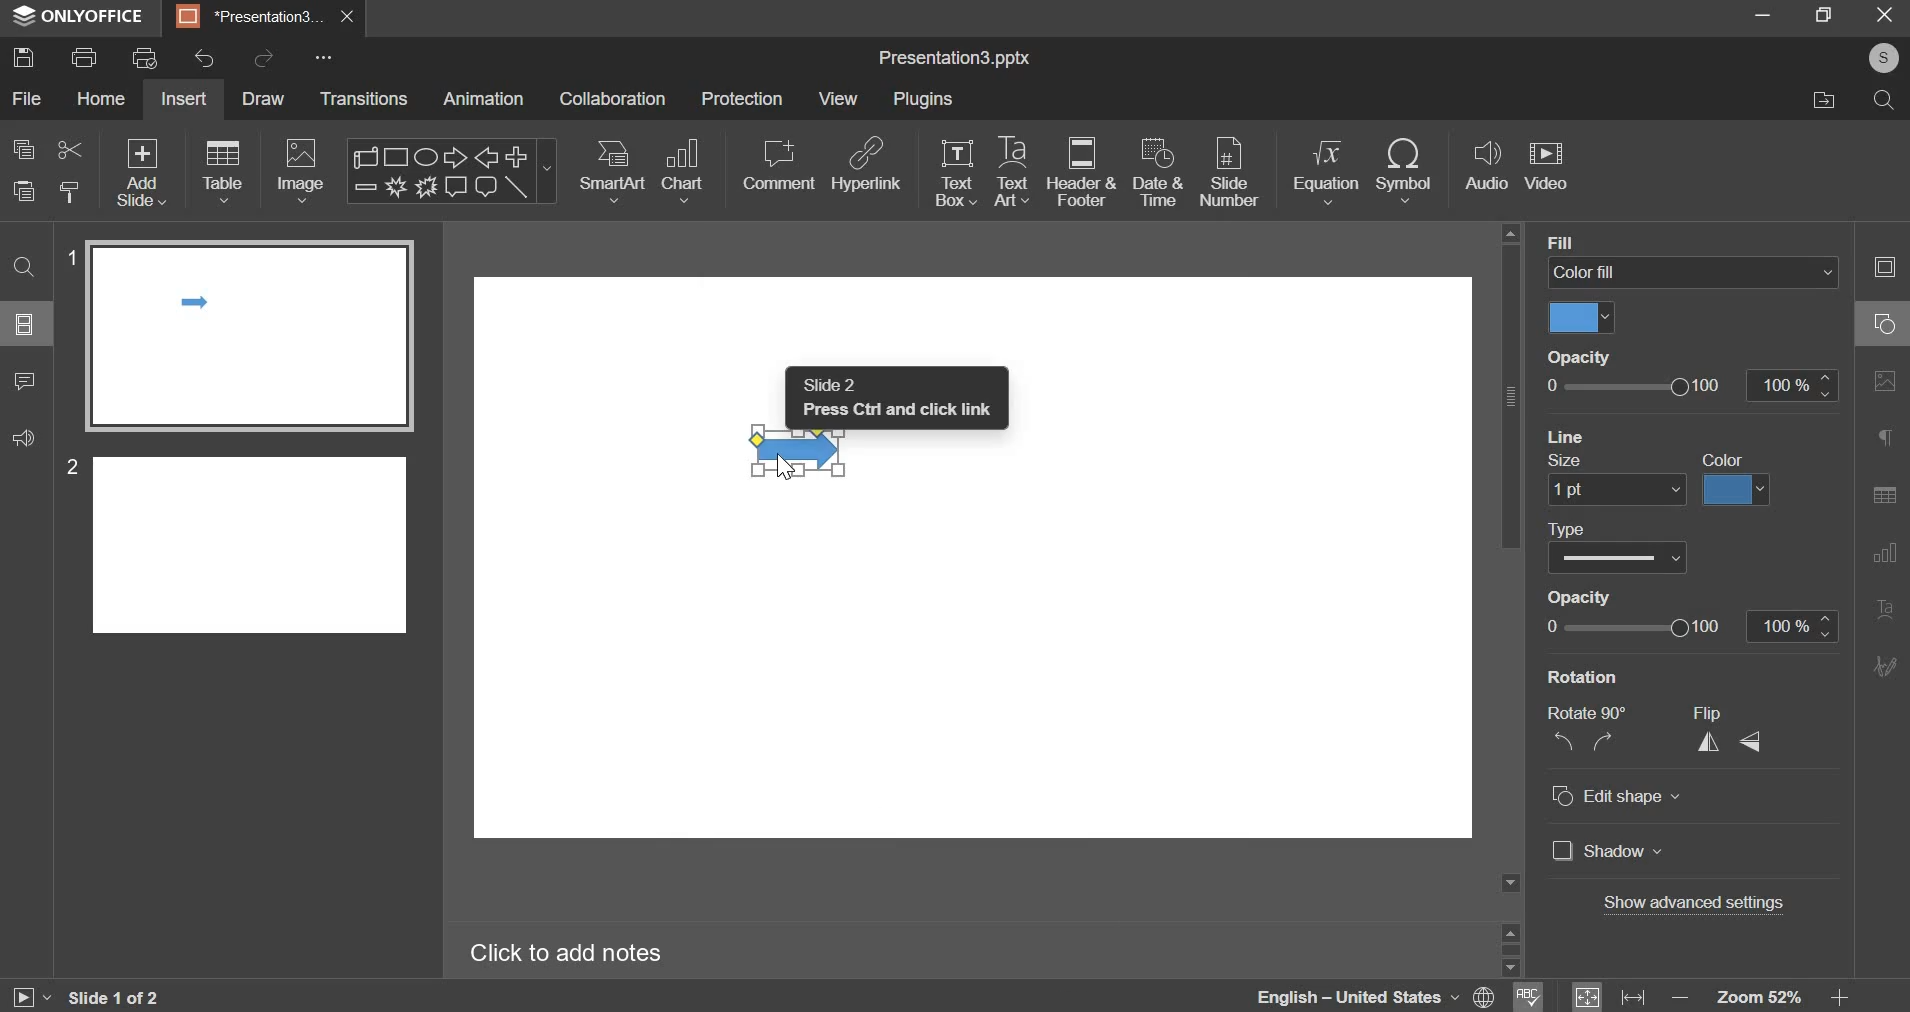 The width and height of the screenshot is (1910, 1012). I want to click on copy, so click(24, 149).